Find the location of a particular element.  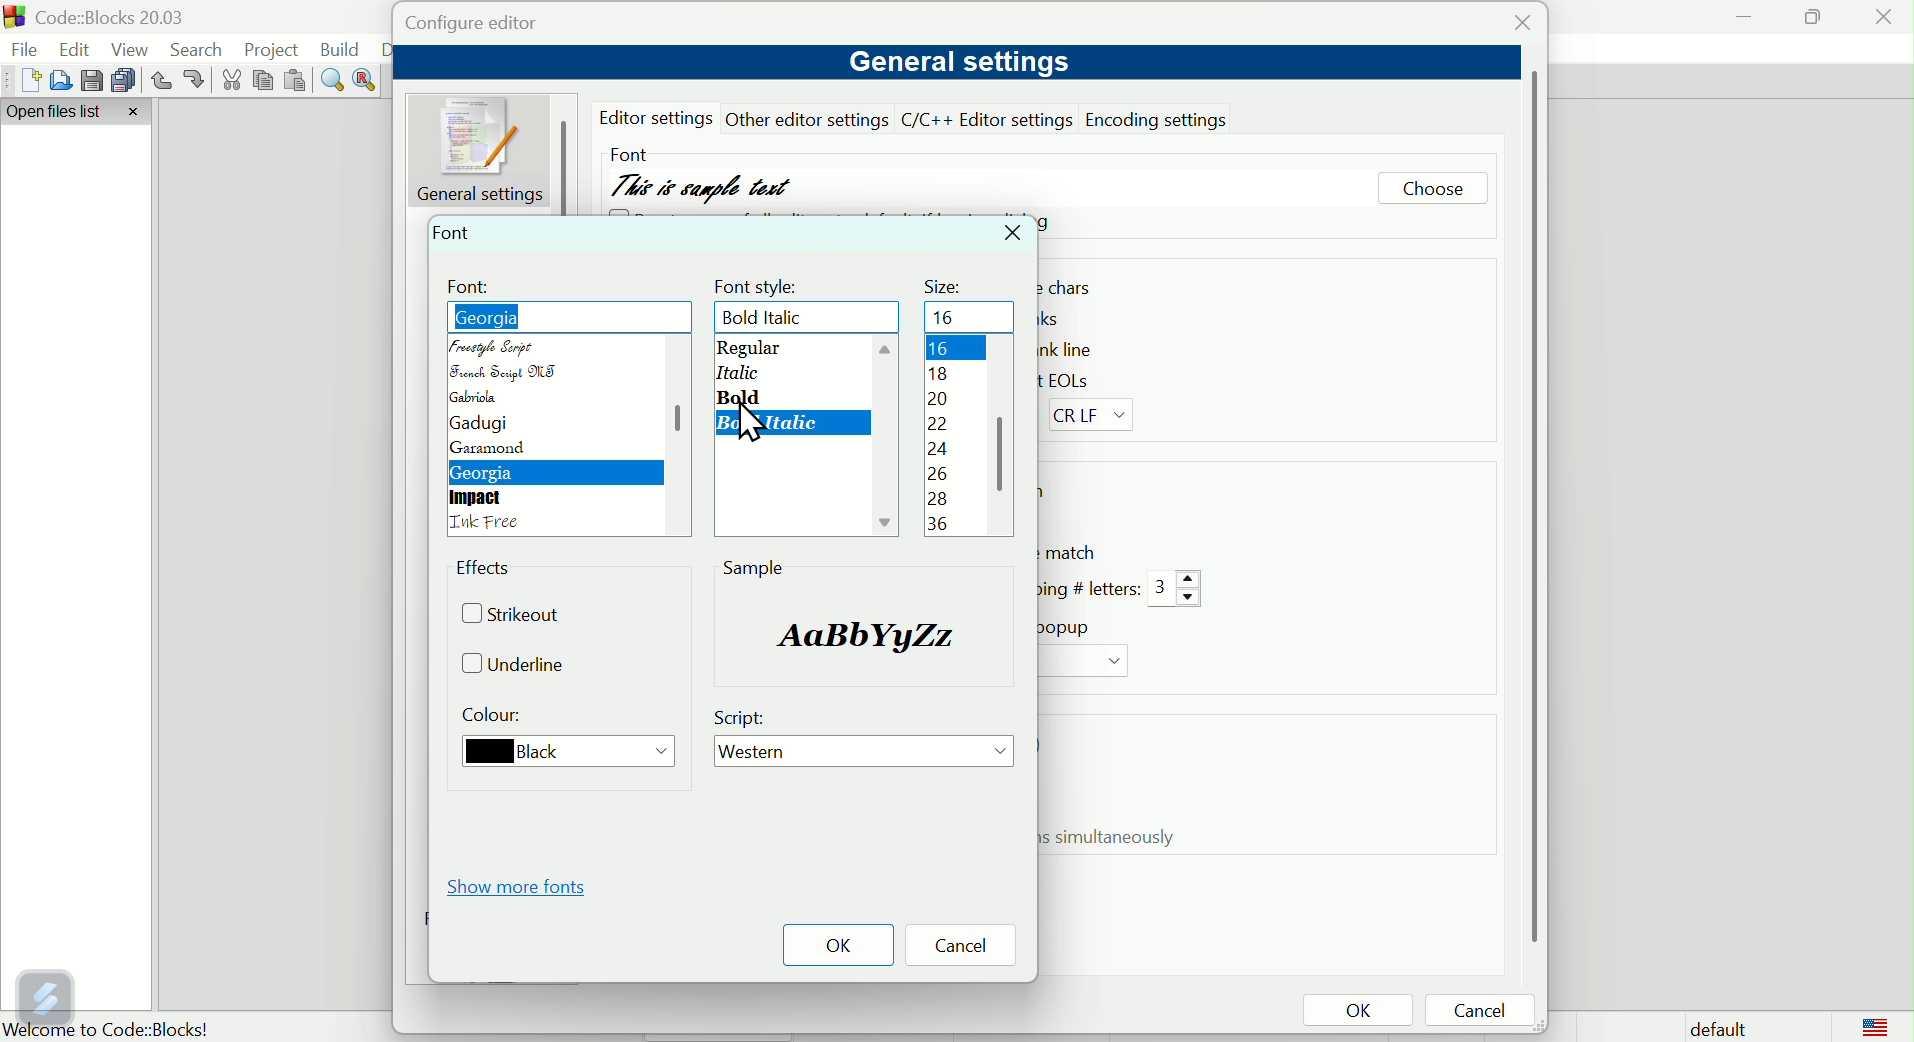

18 is located at coordinates (944, 374).